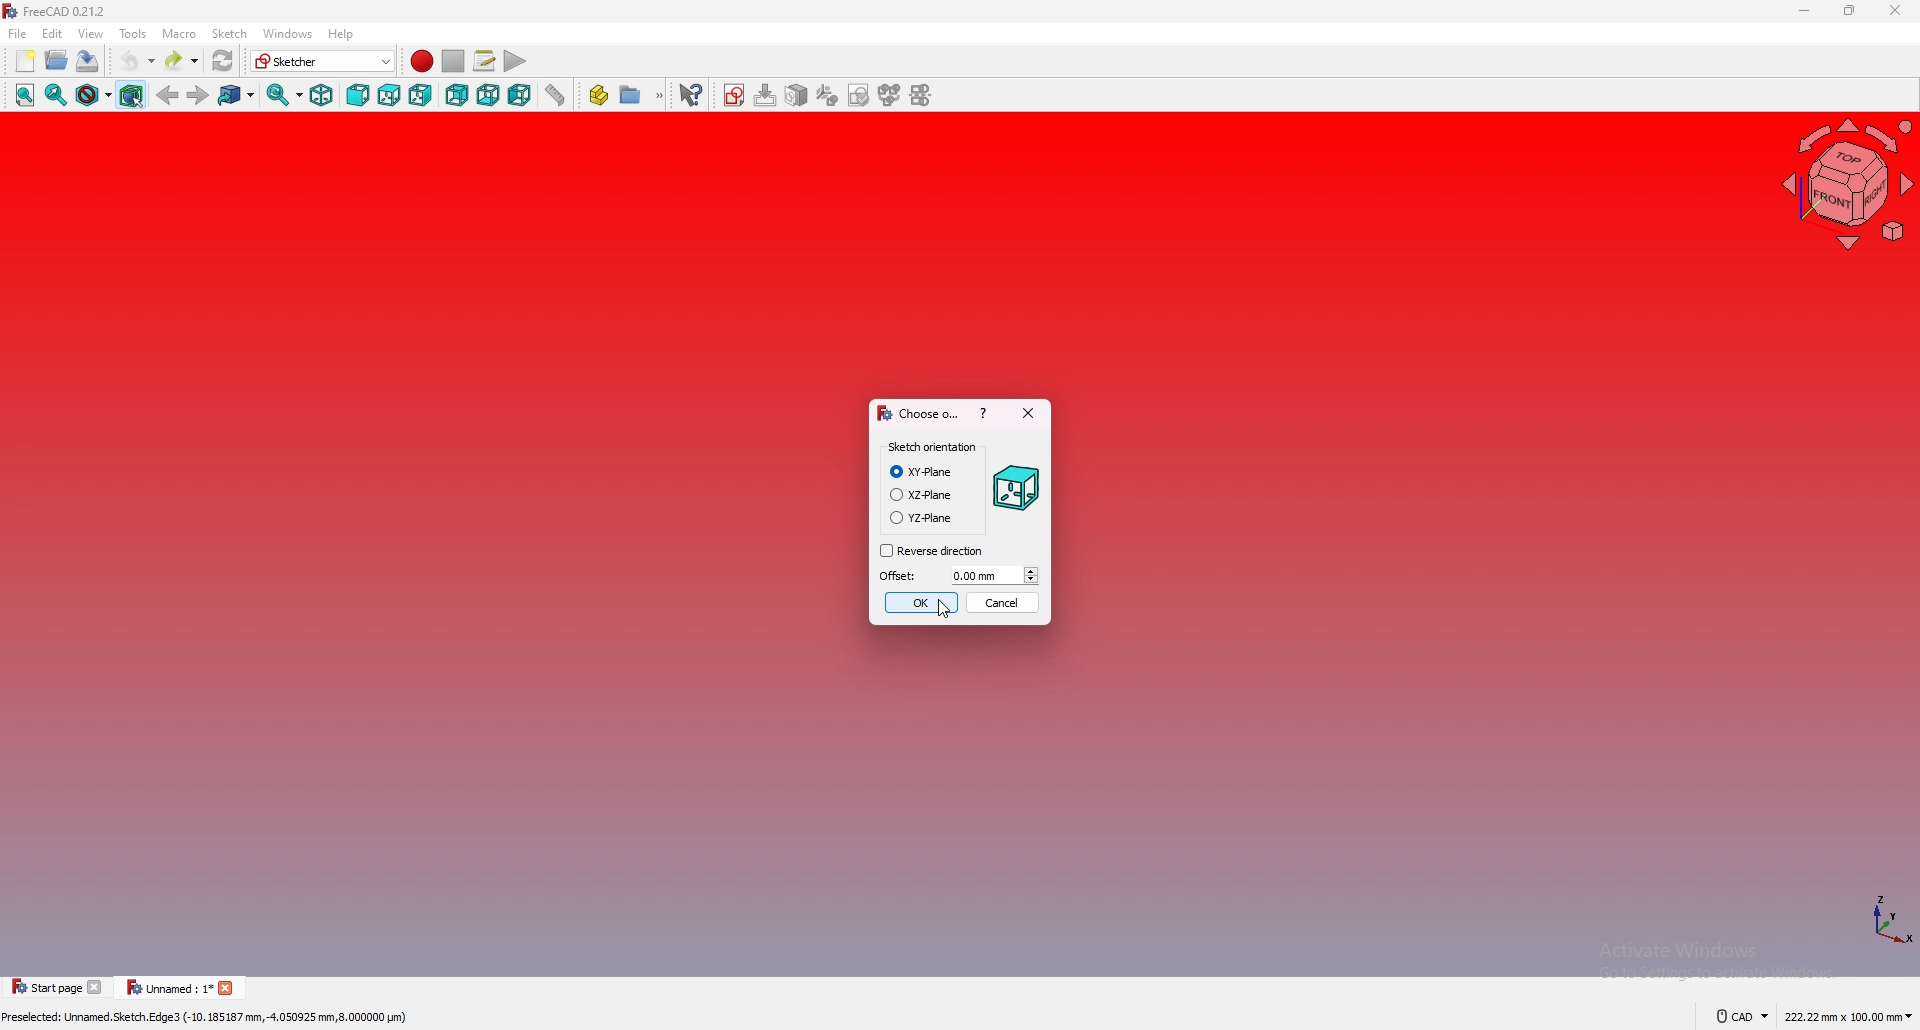 The image size is (1920, 1030). I want to click on cancel, so click(1004, 603).